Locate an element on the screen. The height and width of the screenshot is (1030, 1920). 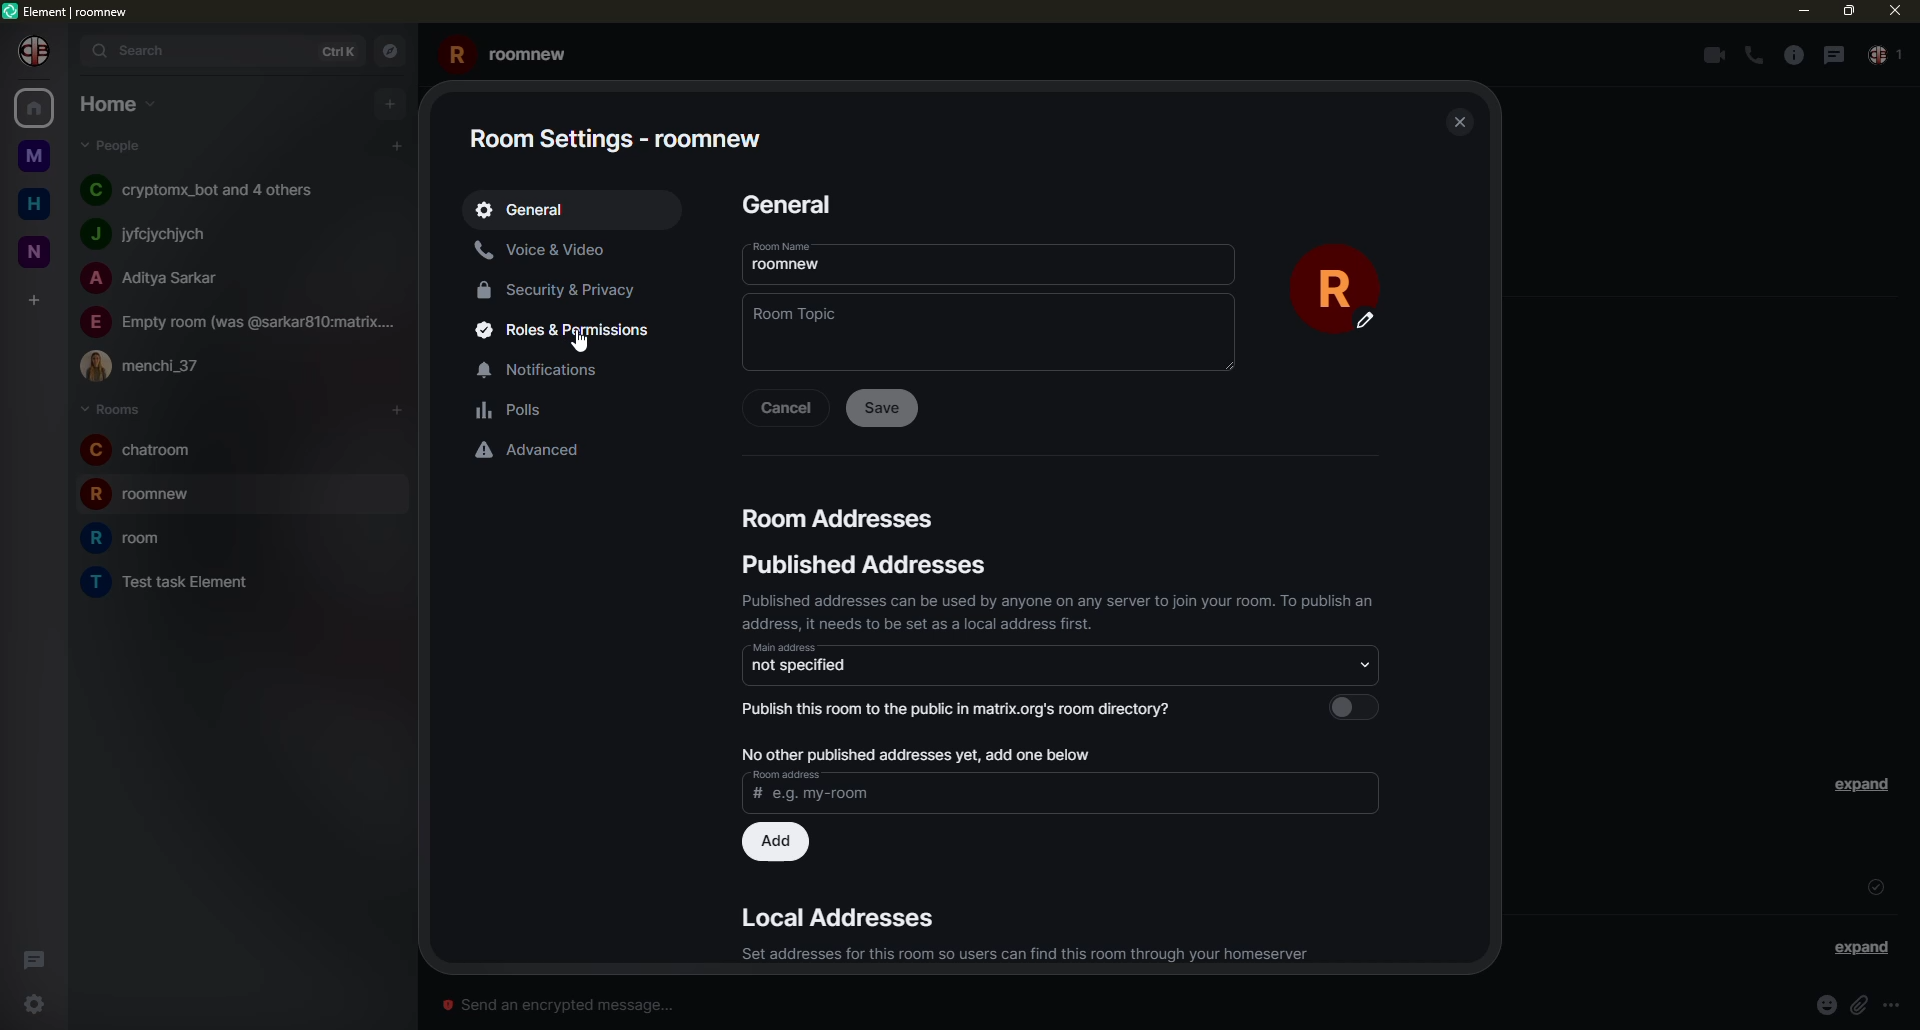
people is located at coordinates (1886, 57).